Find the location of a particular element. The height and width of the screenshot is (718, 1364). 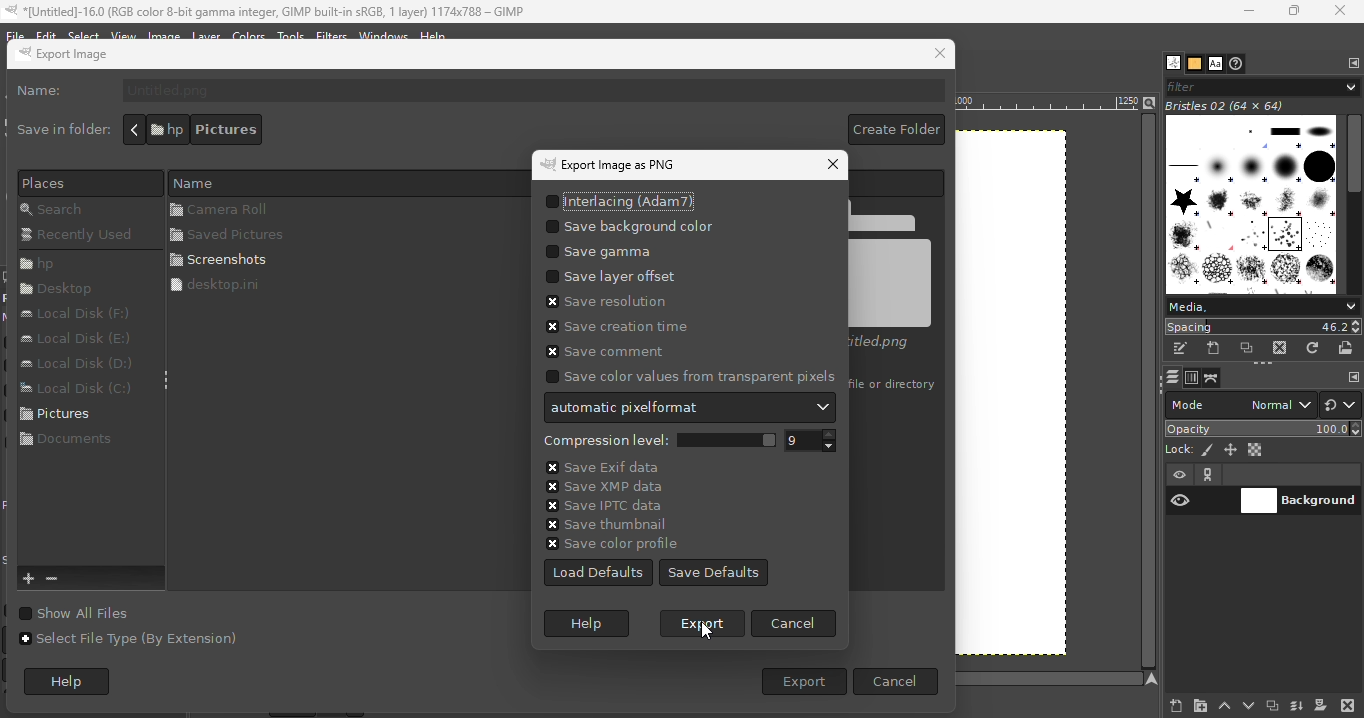

Channels is located at coordinates (1192, 378).